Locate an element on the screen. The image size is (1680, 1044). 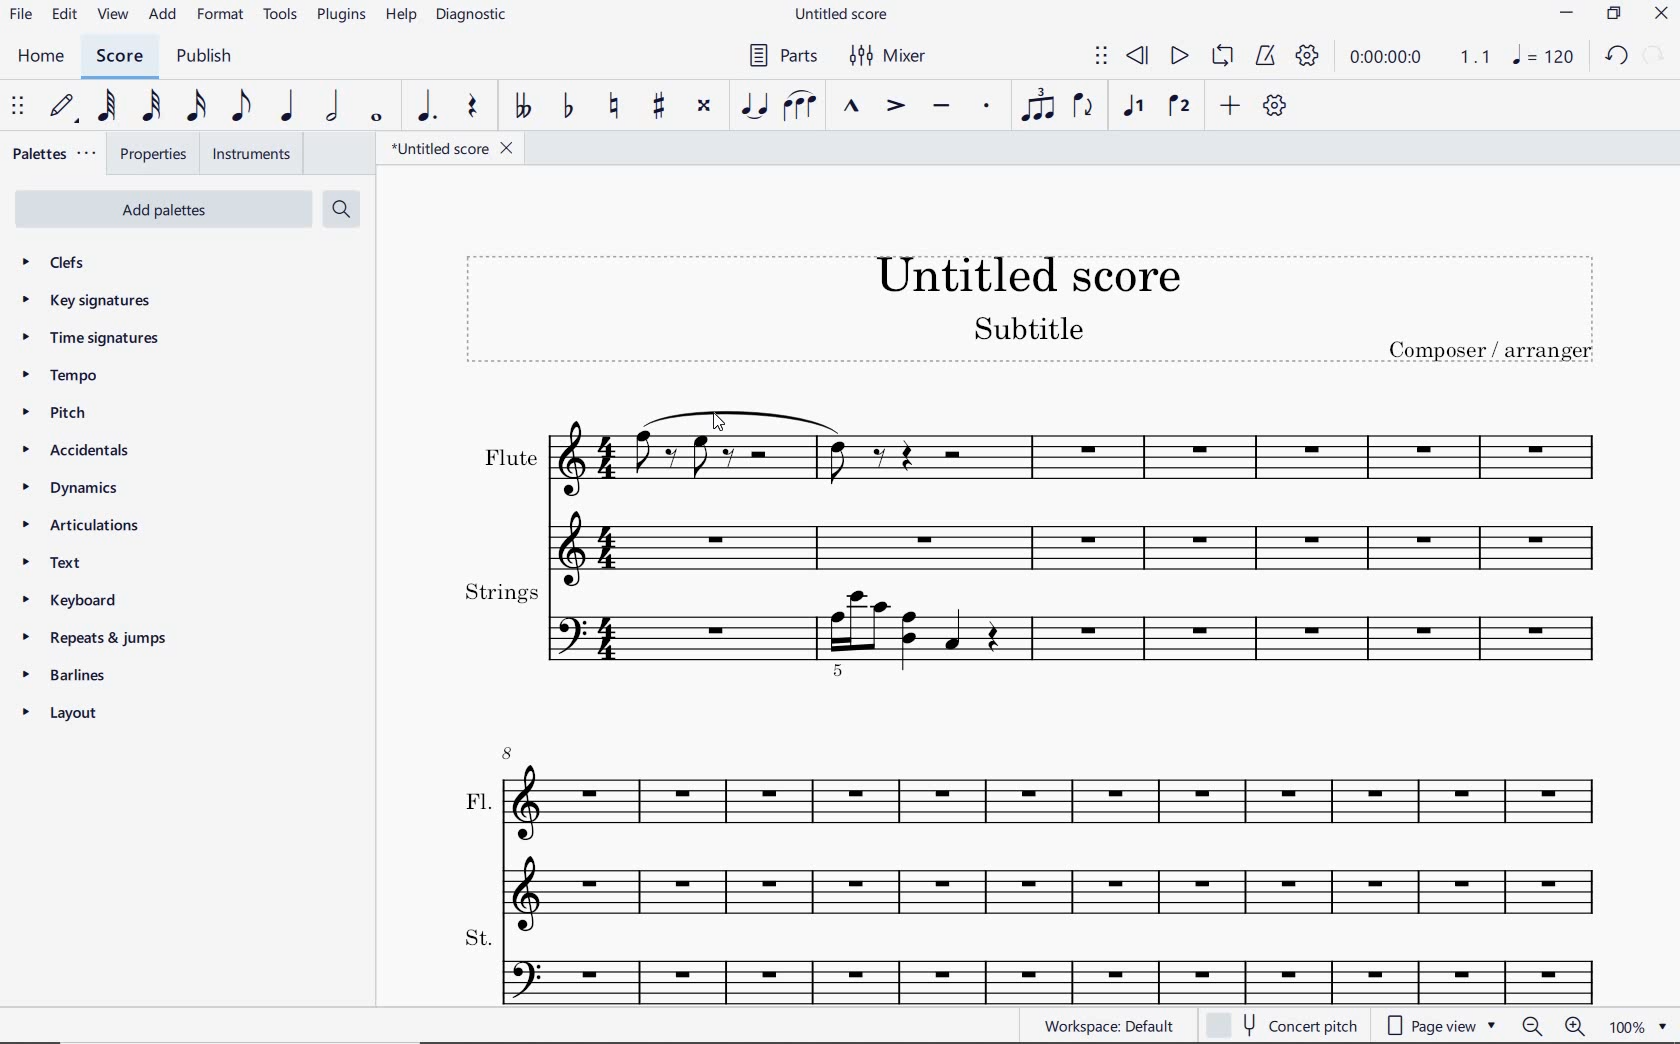
DIAGNOSTIC is located at coordinates (479, 16).